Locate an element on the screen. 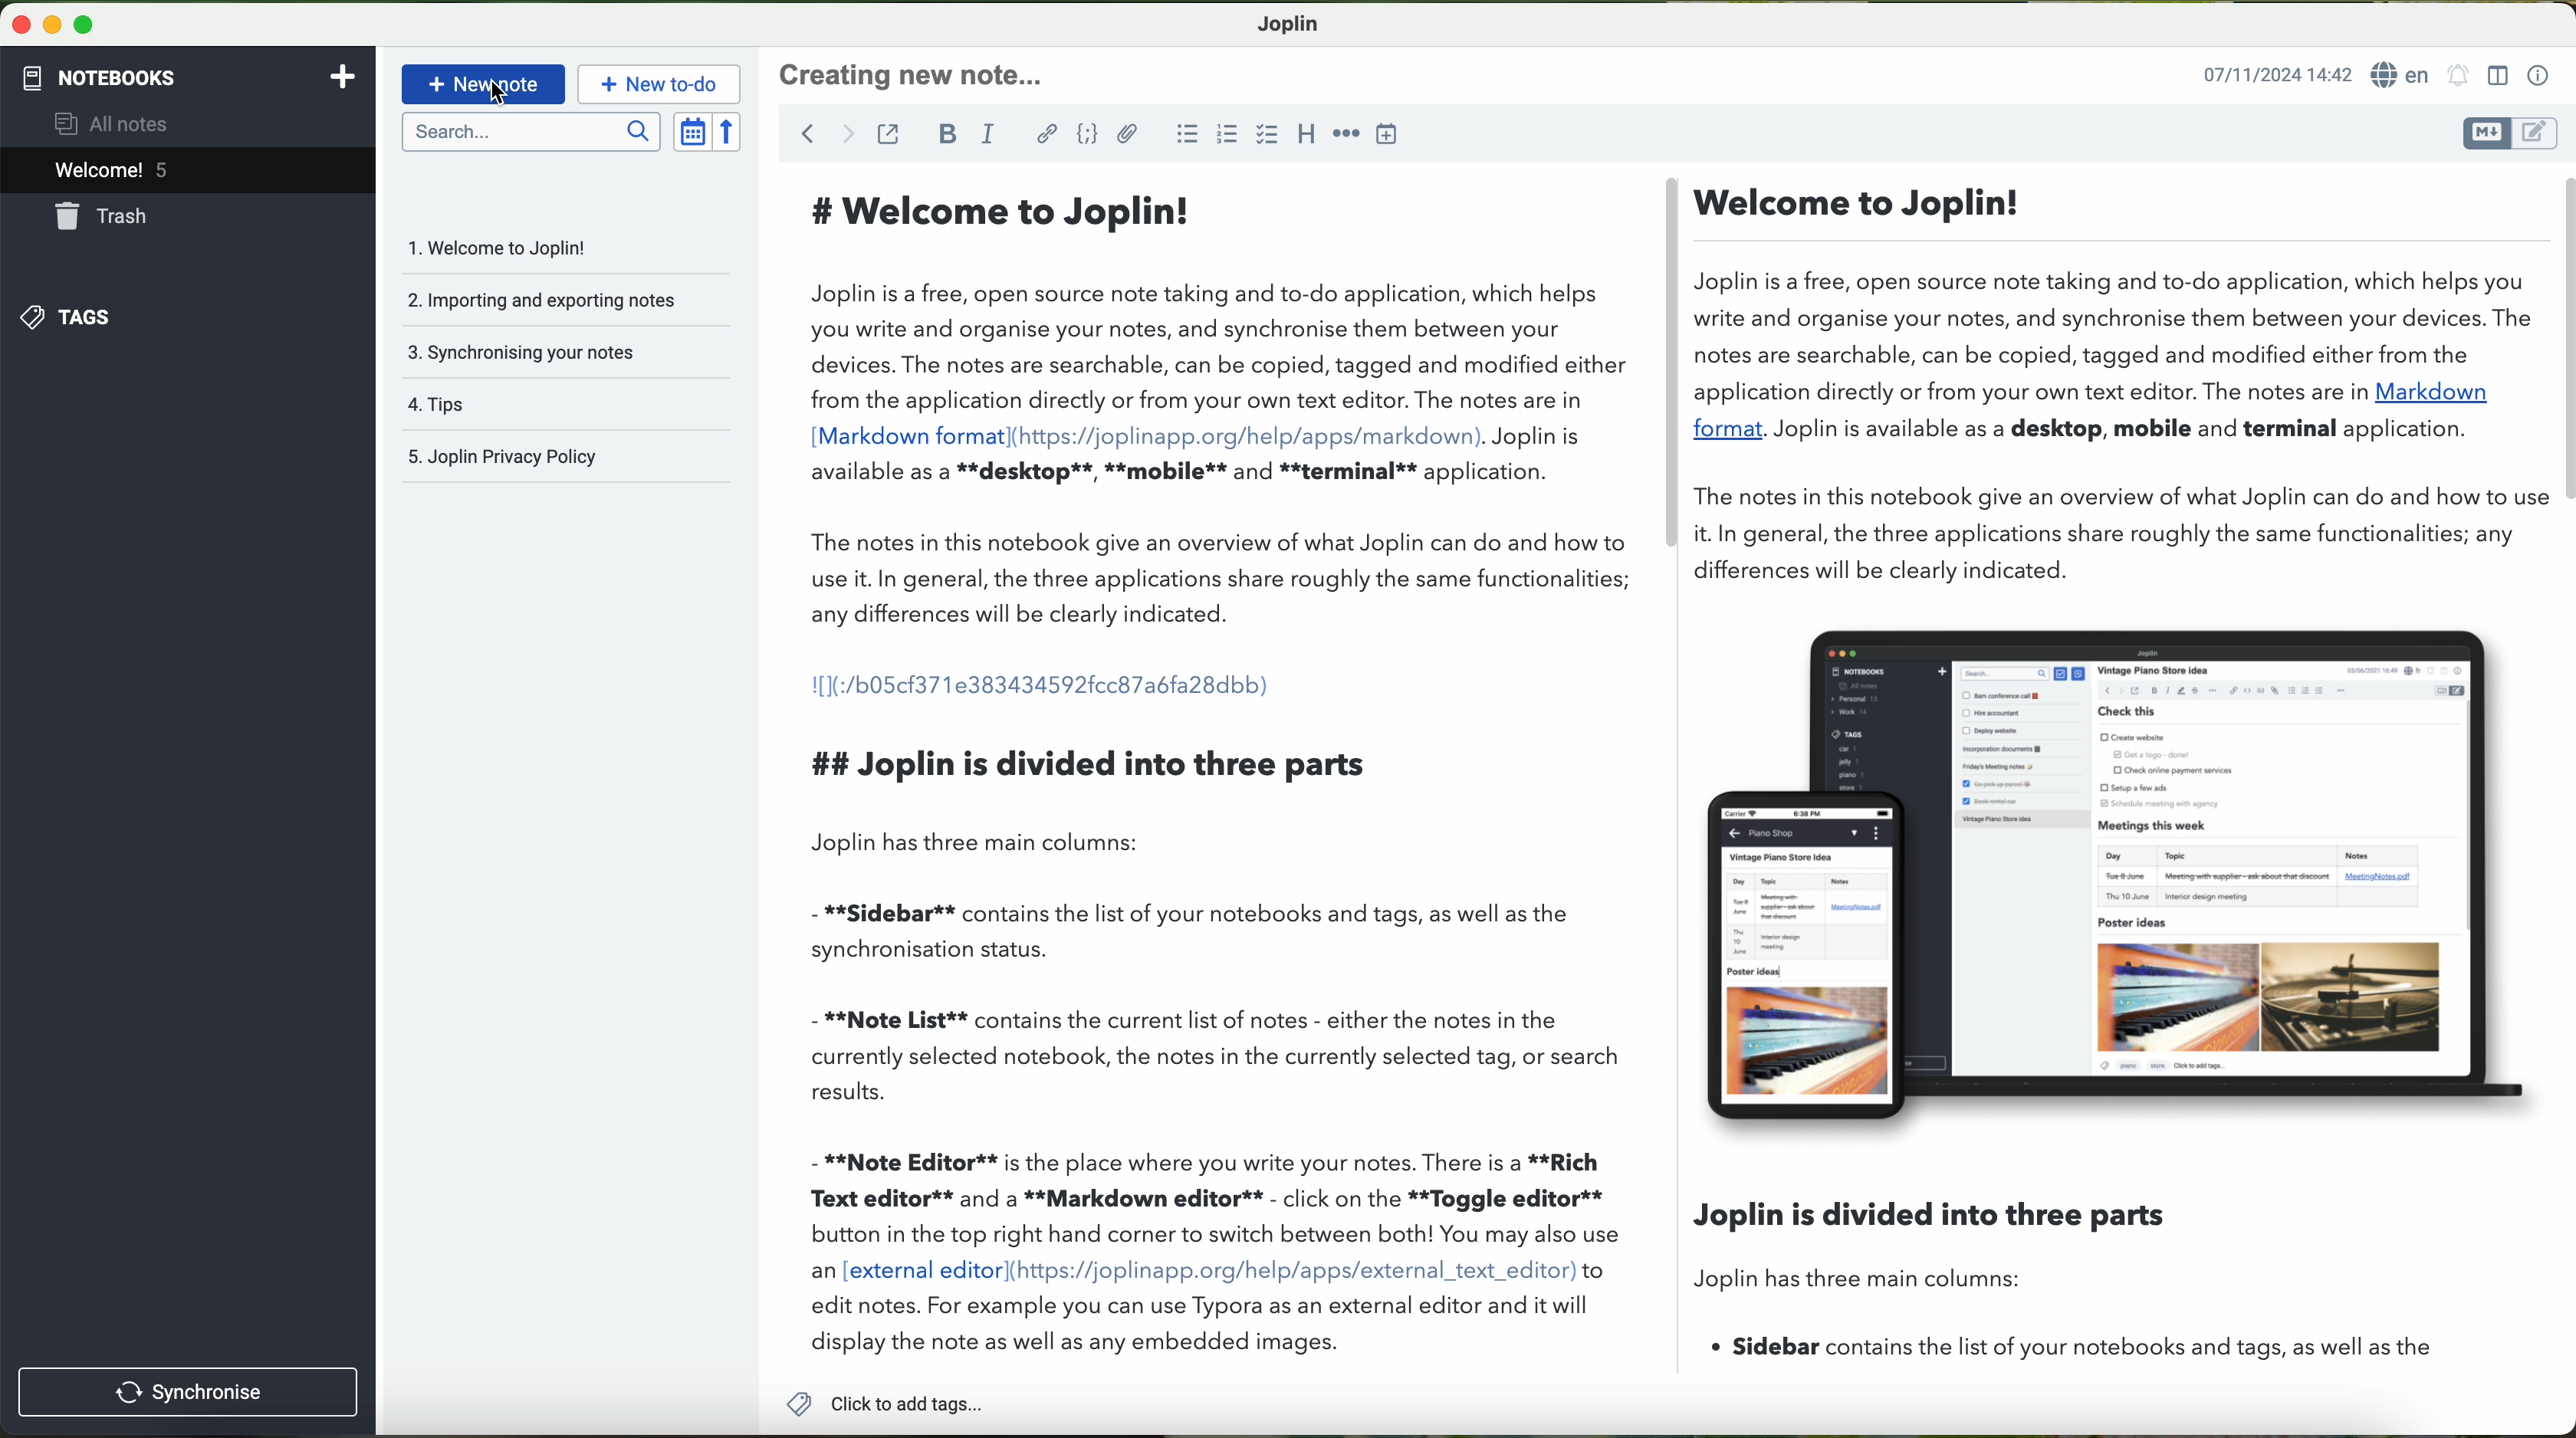 This screenshot has height=1438, width=2576. new note button is located at coordinates (484, 84).